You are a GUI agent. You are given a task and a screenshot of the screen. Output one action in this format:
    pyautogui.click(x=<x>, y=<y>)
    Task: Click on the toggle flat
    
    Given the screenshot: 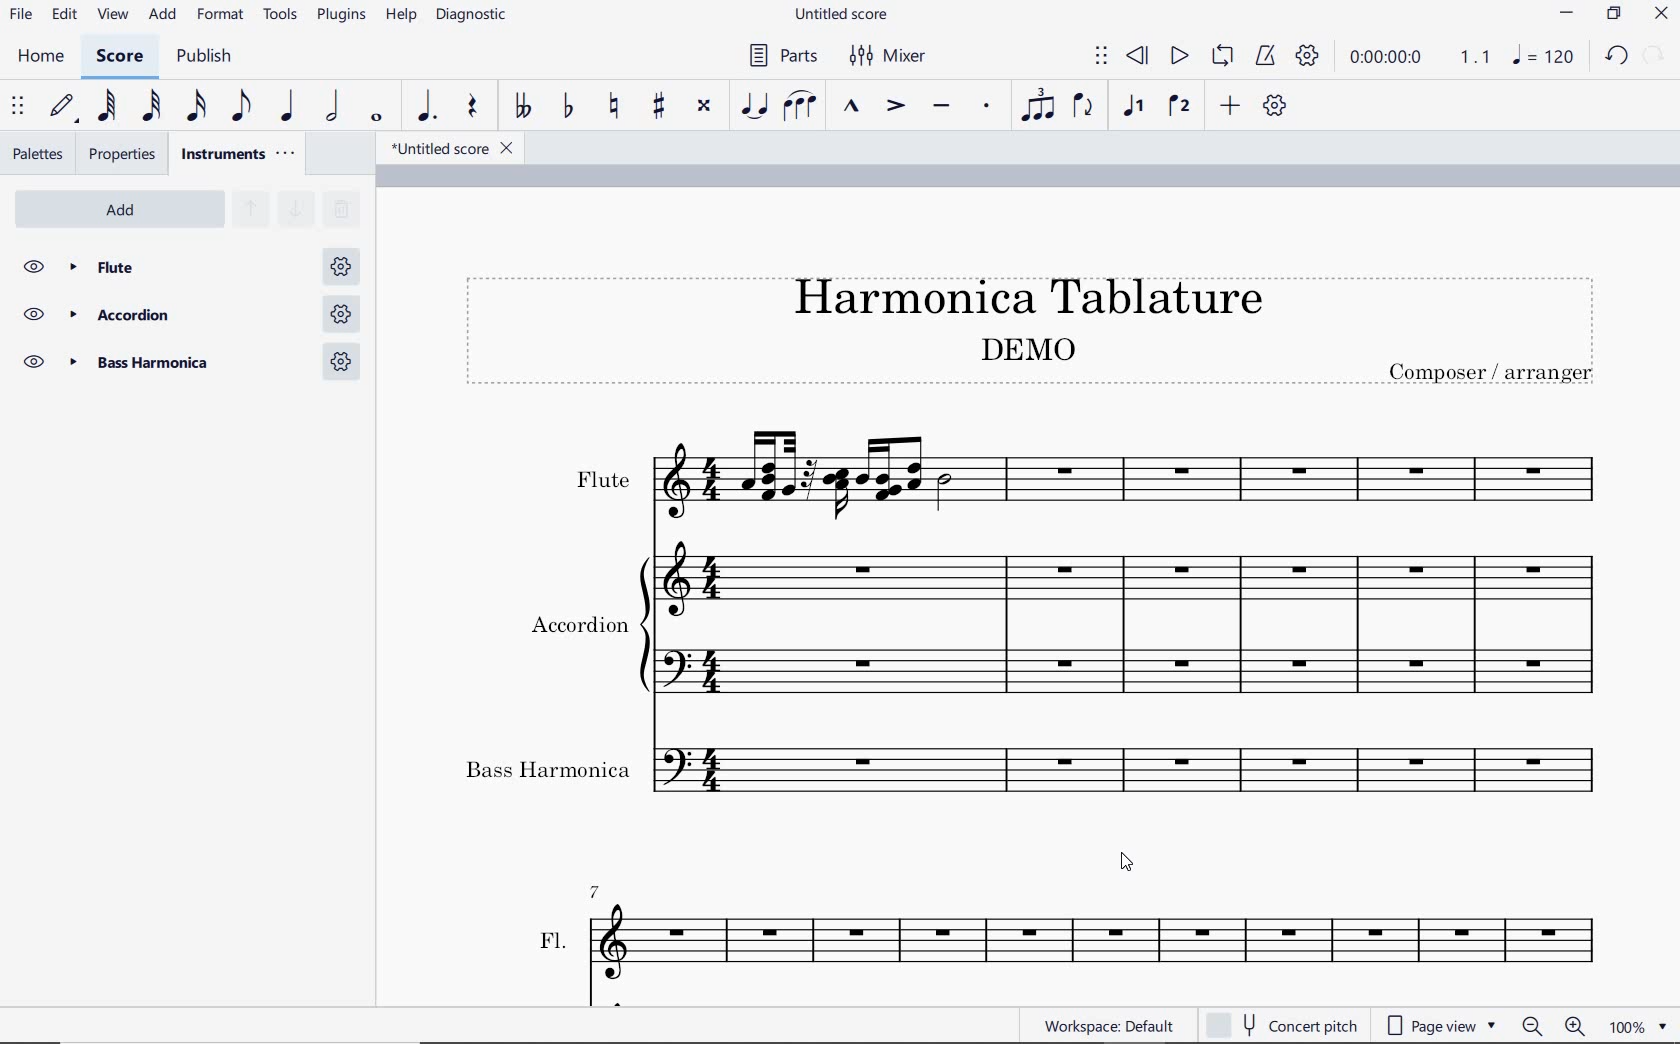 What is the action you would take?
    pyautogui.click(x=566, y=108)
    